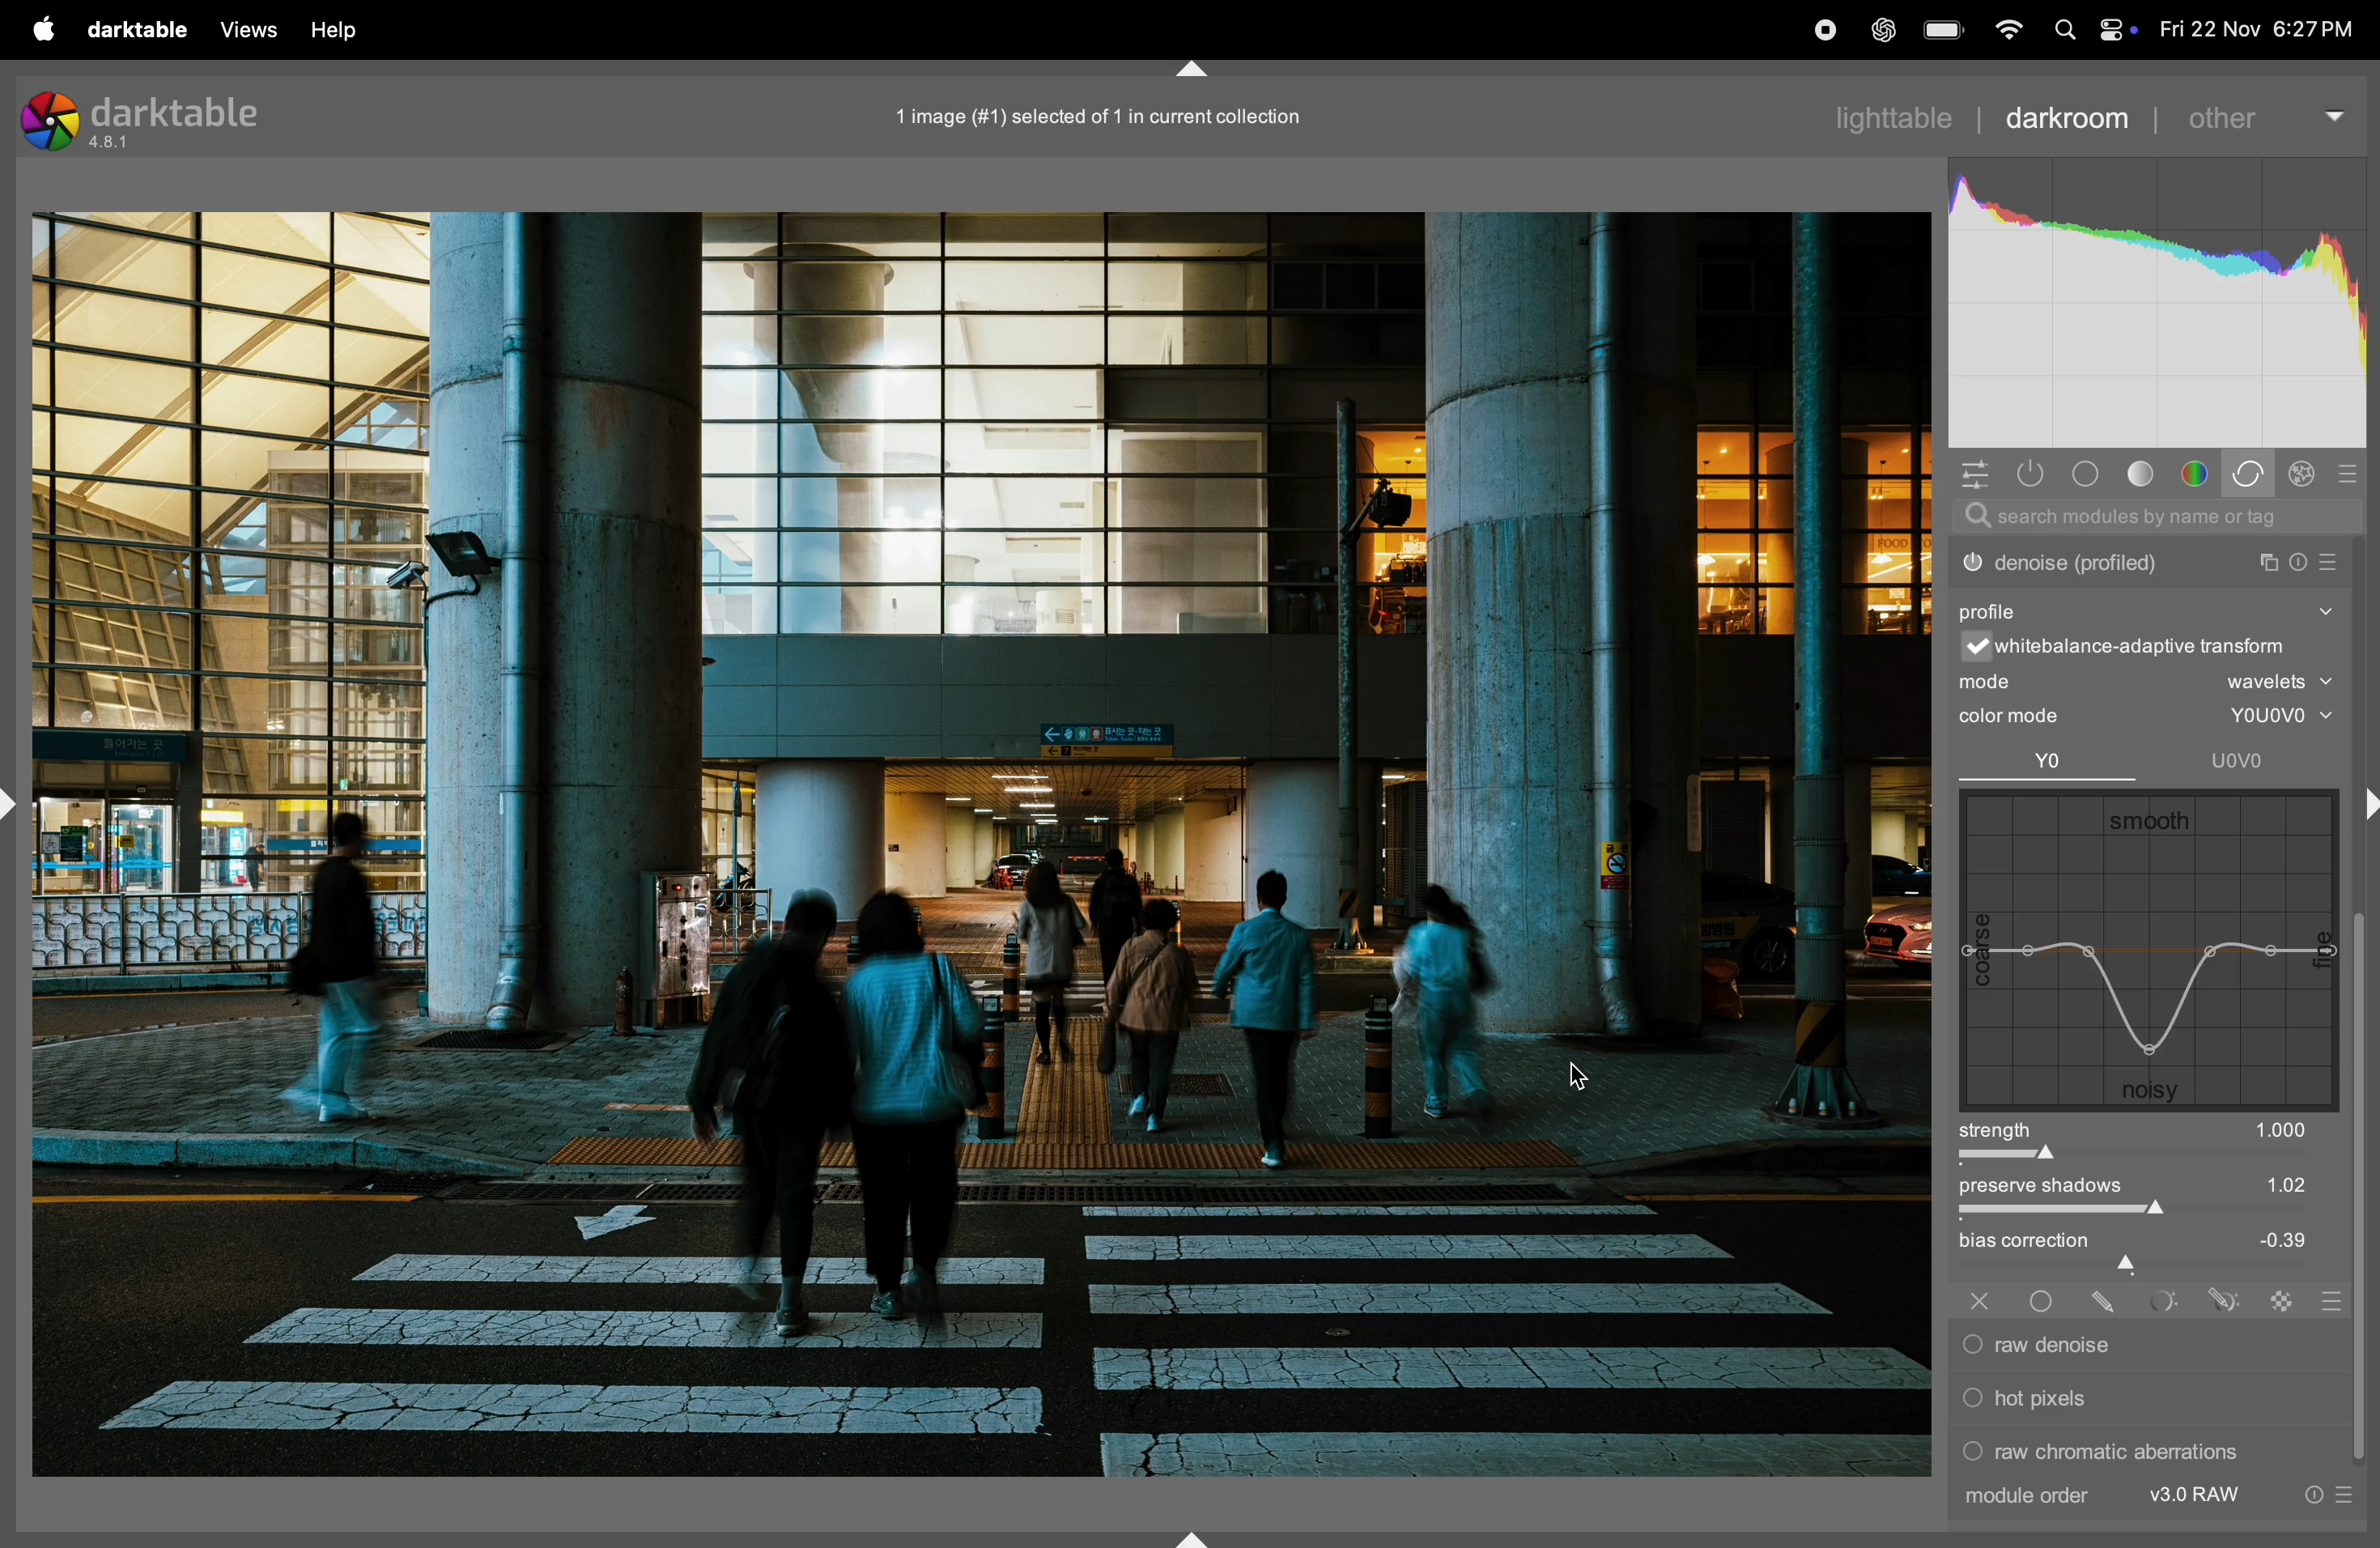 Image resolution: width=2380 pixels, height=1548 pixels. Describe the element at coordinates (981, 846) in the screenshot. I see `Image` at that location.